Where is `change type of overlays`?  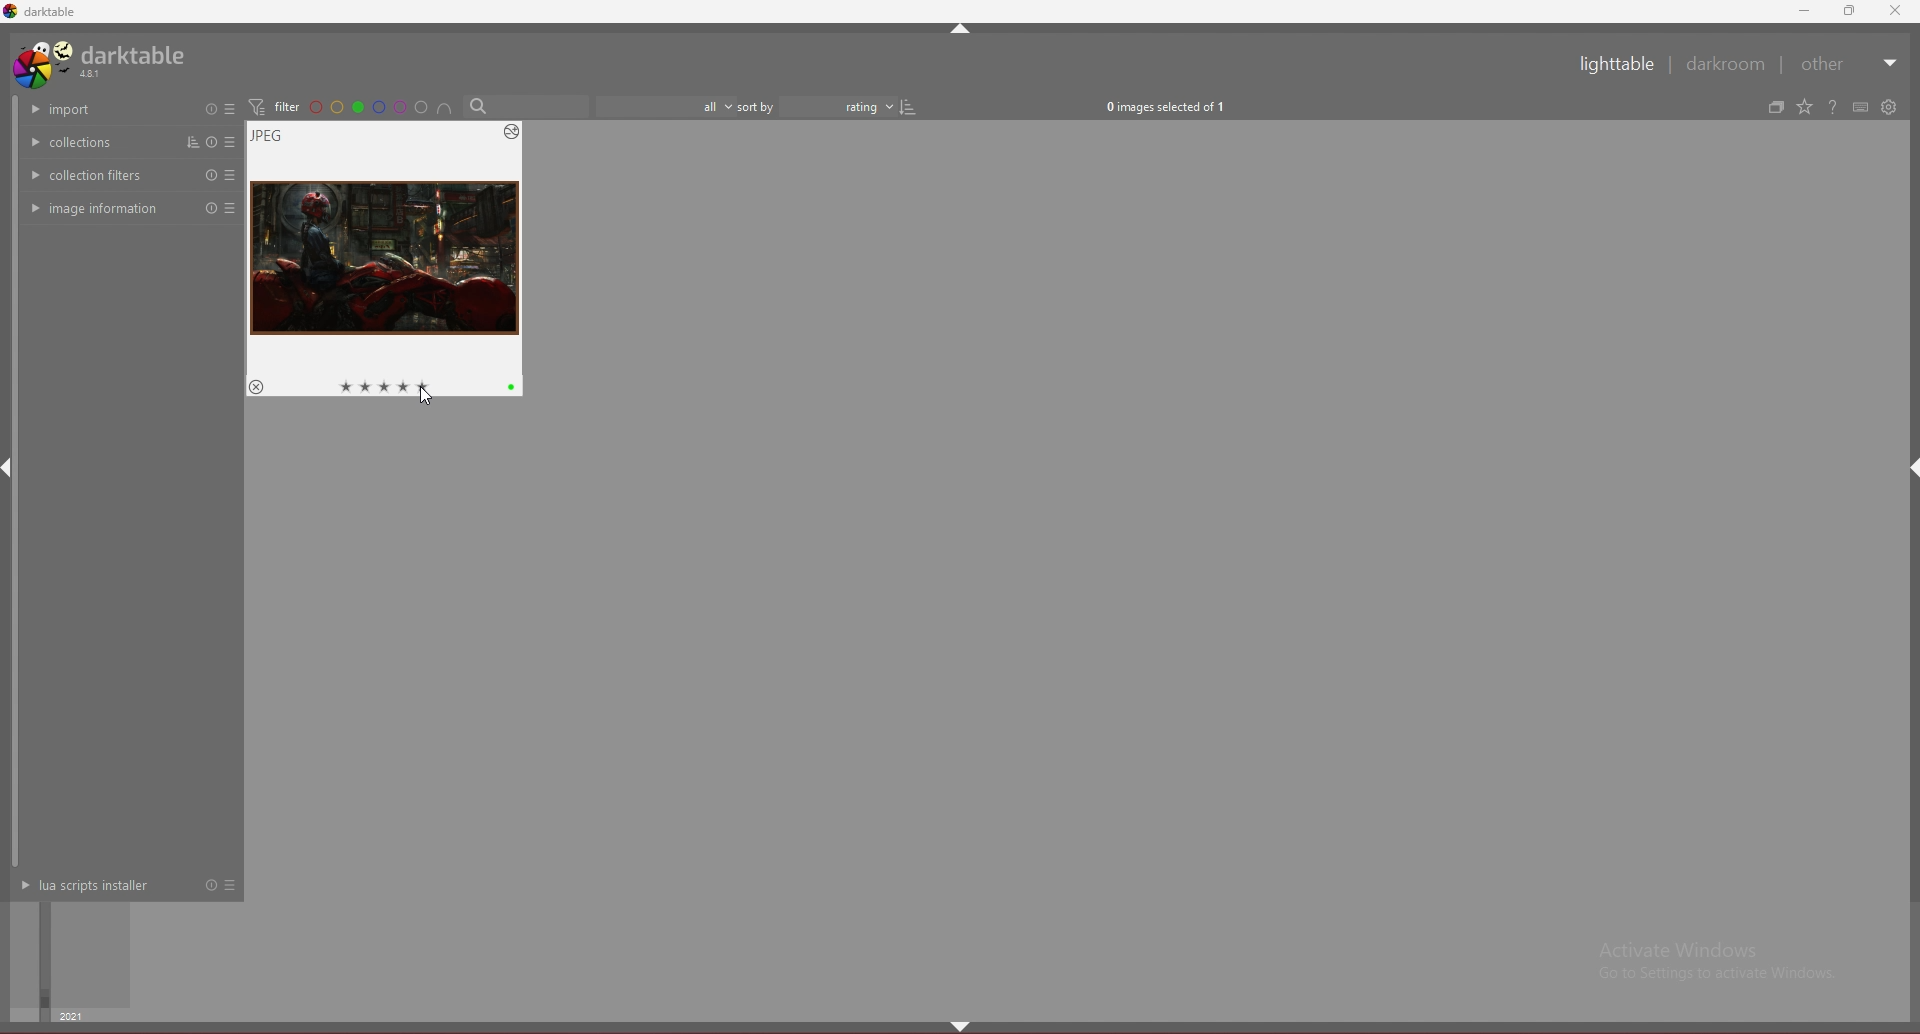 change type of overlays is located at coordinates (1805, 108).